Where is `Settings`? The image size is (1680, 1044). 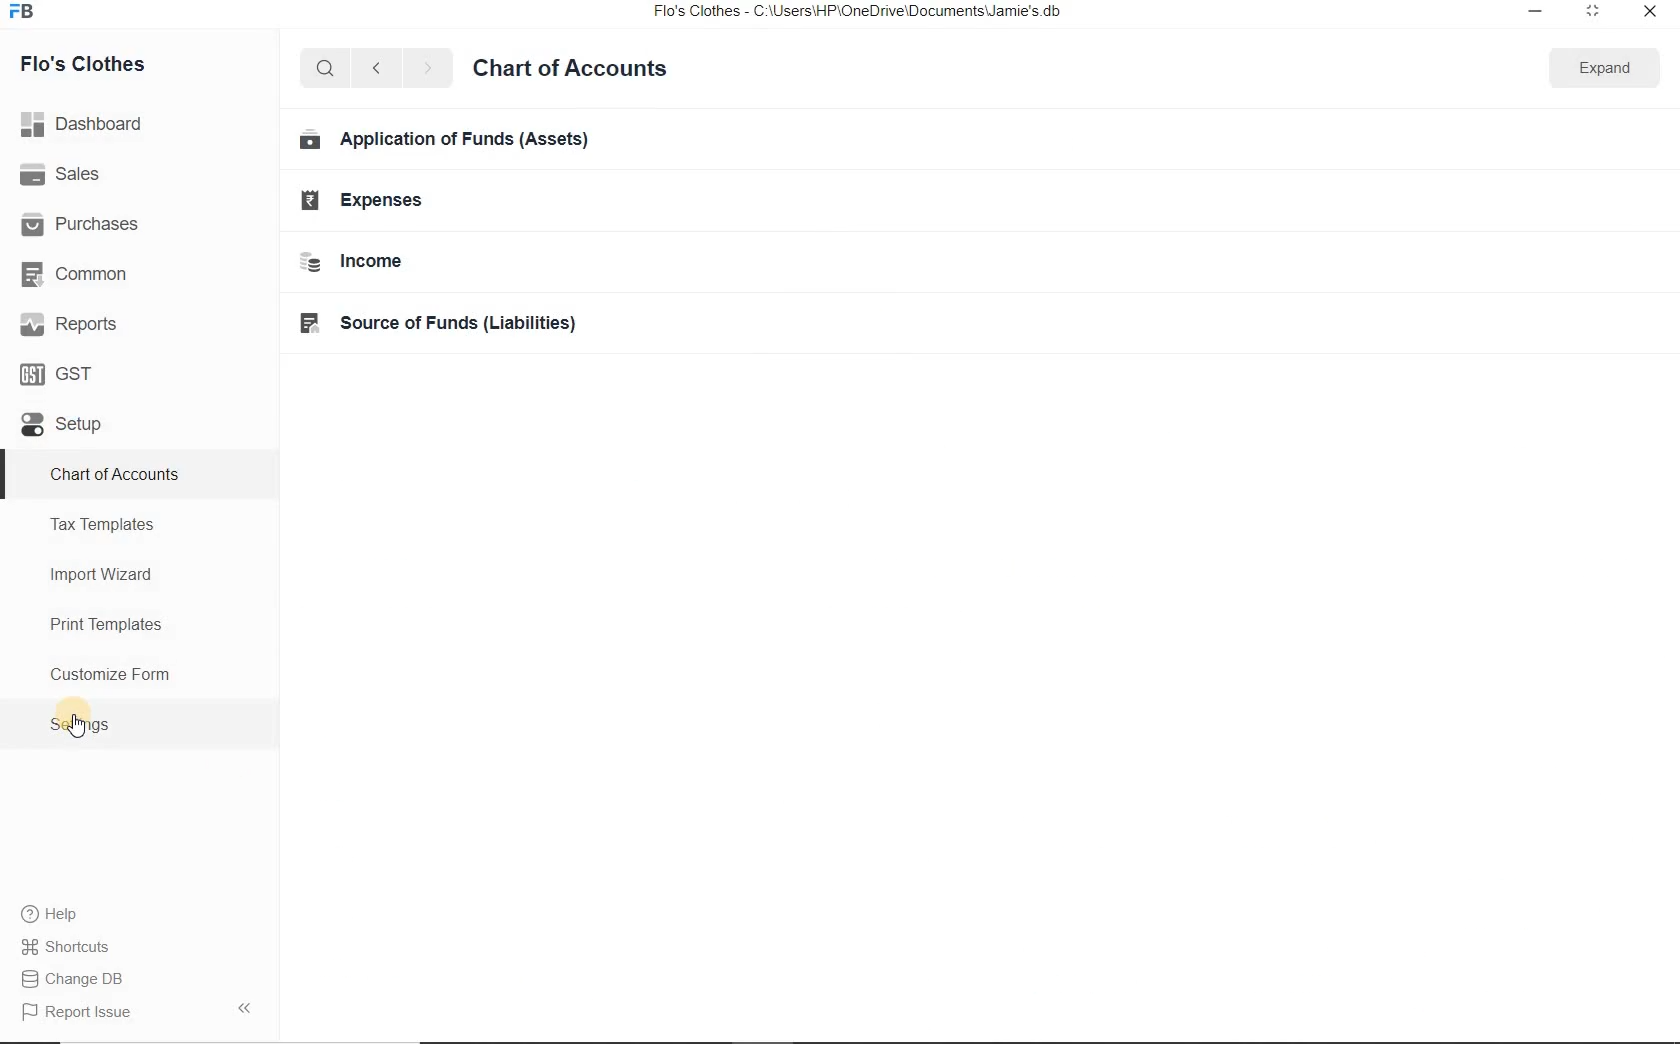 Settings is located at coordinates (84, 726).